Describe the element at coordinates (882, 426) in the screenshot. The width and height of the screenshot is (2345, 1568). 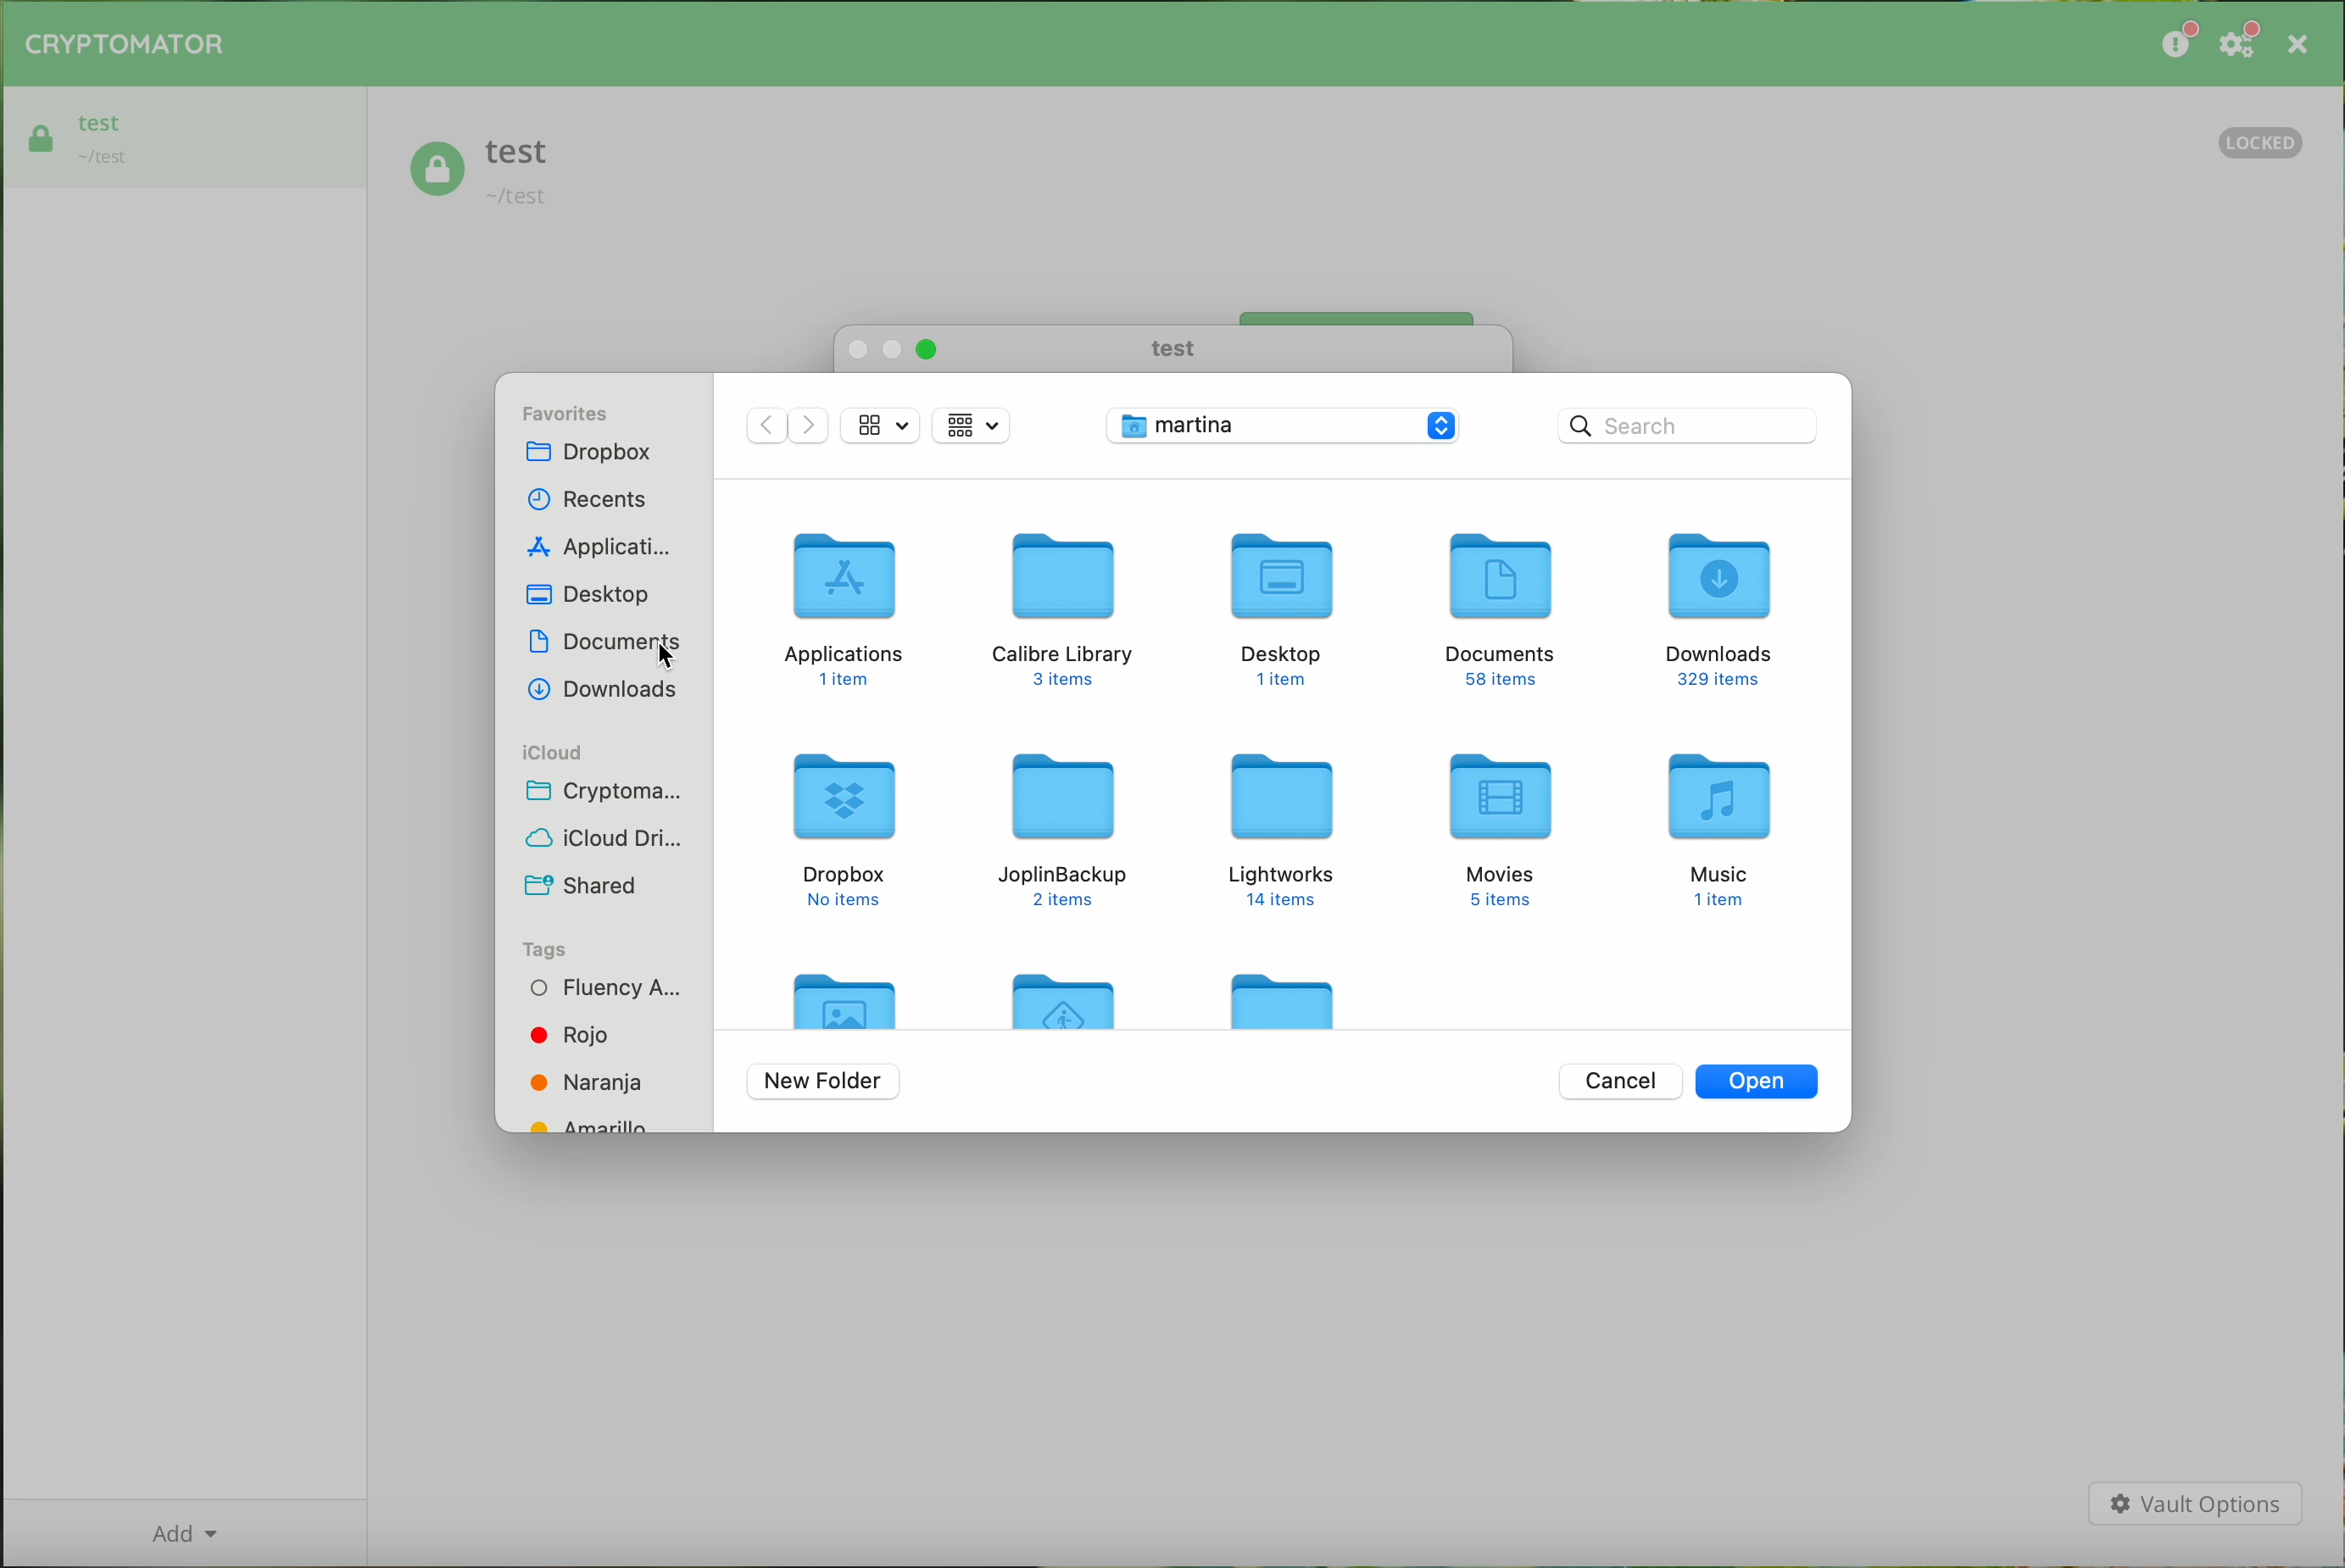
I see `grid view` at that location.